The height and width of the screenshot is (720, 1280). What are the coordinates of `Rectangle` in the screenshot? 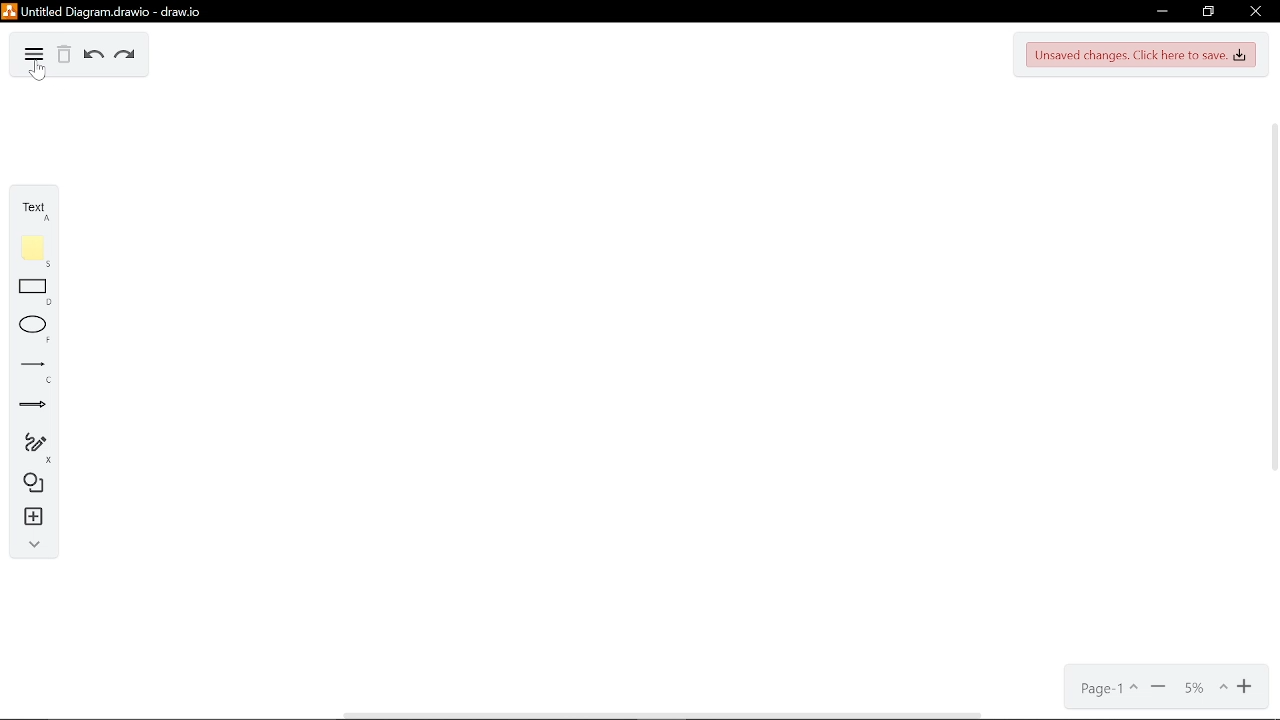 It's located at (28, 290).